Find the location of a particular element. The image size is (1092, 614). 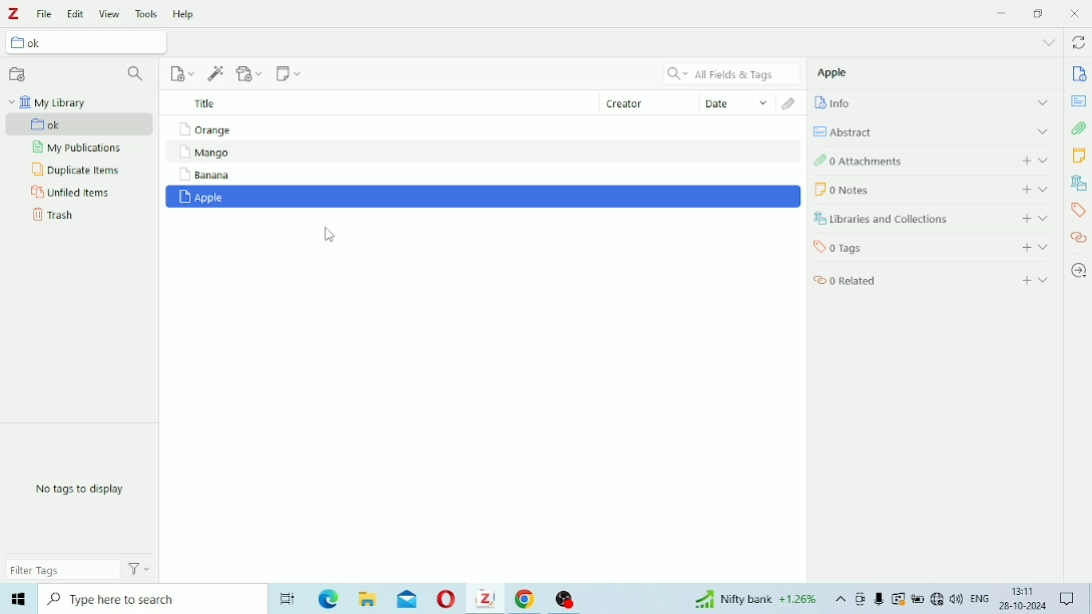

Trash is located at coordinates (53, 218).